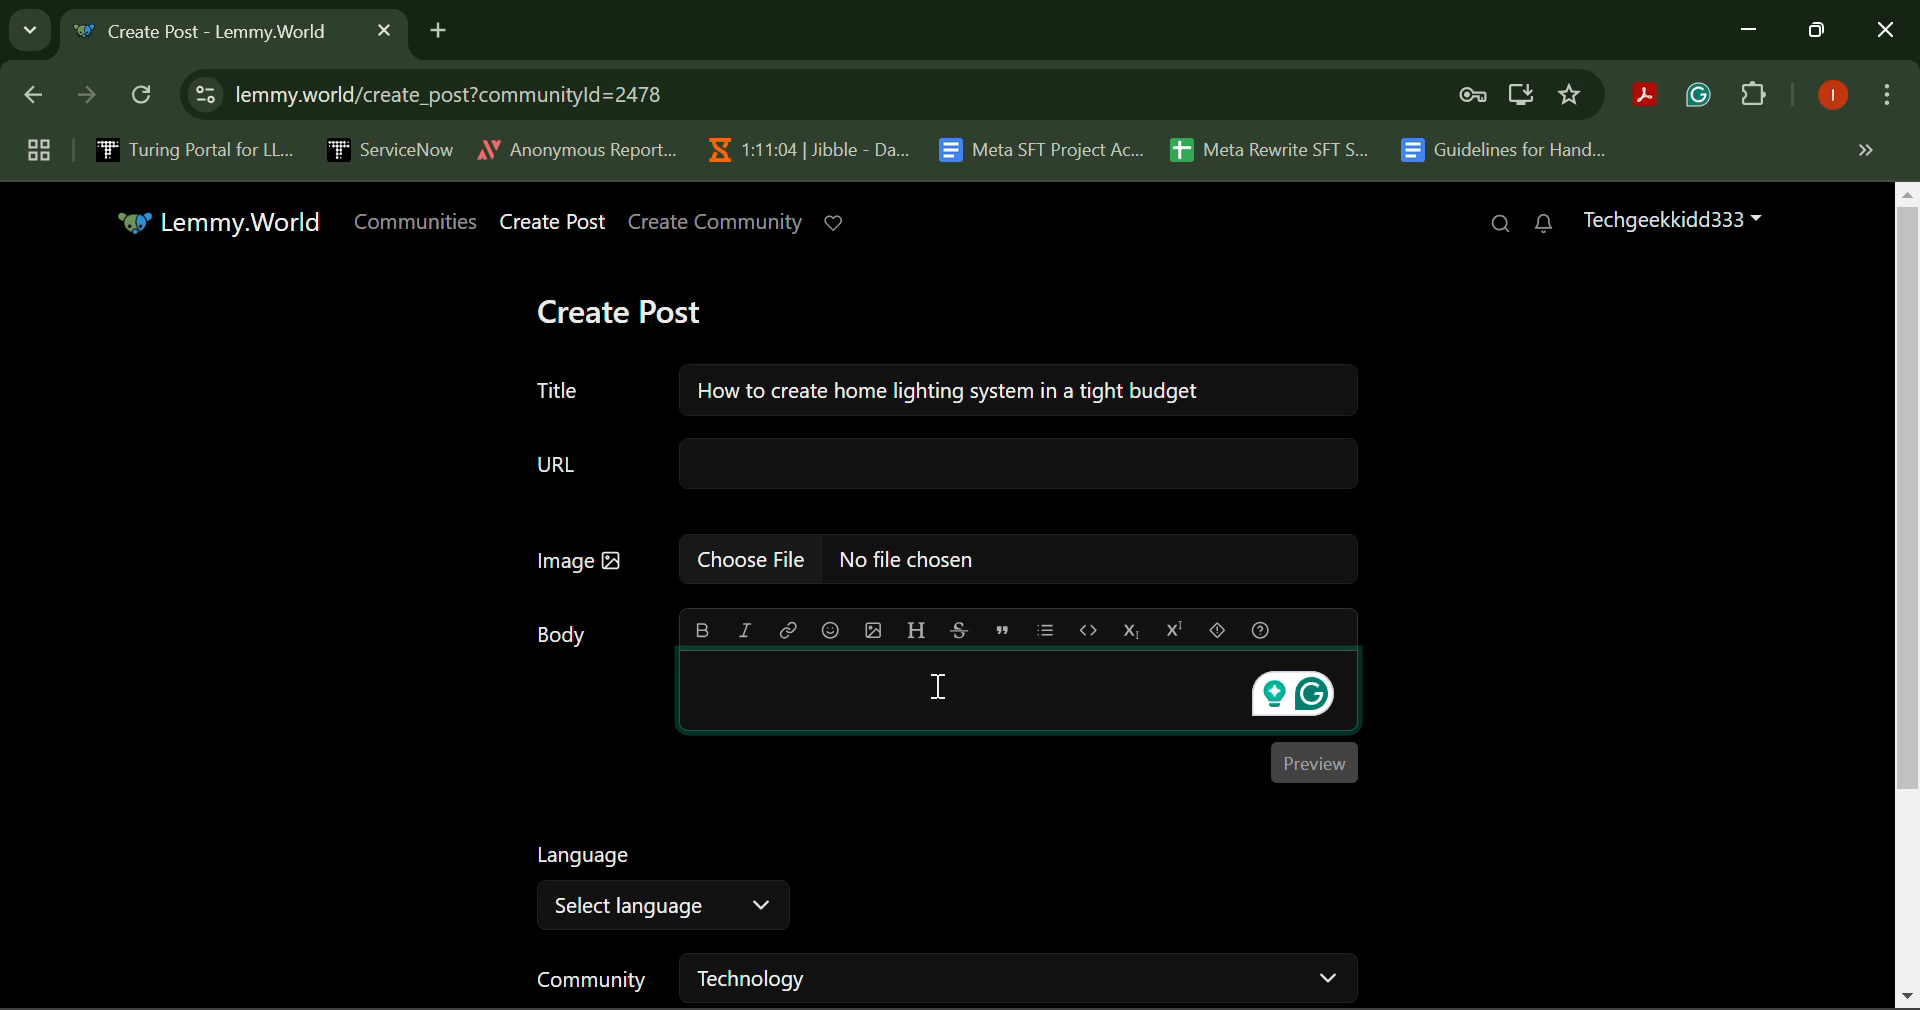 Image resolution: width=1920 pixels, height=1010 pixels. Describe the element at coordinates (662, 888) in the screenshot. I see `Select Language` at that location.